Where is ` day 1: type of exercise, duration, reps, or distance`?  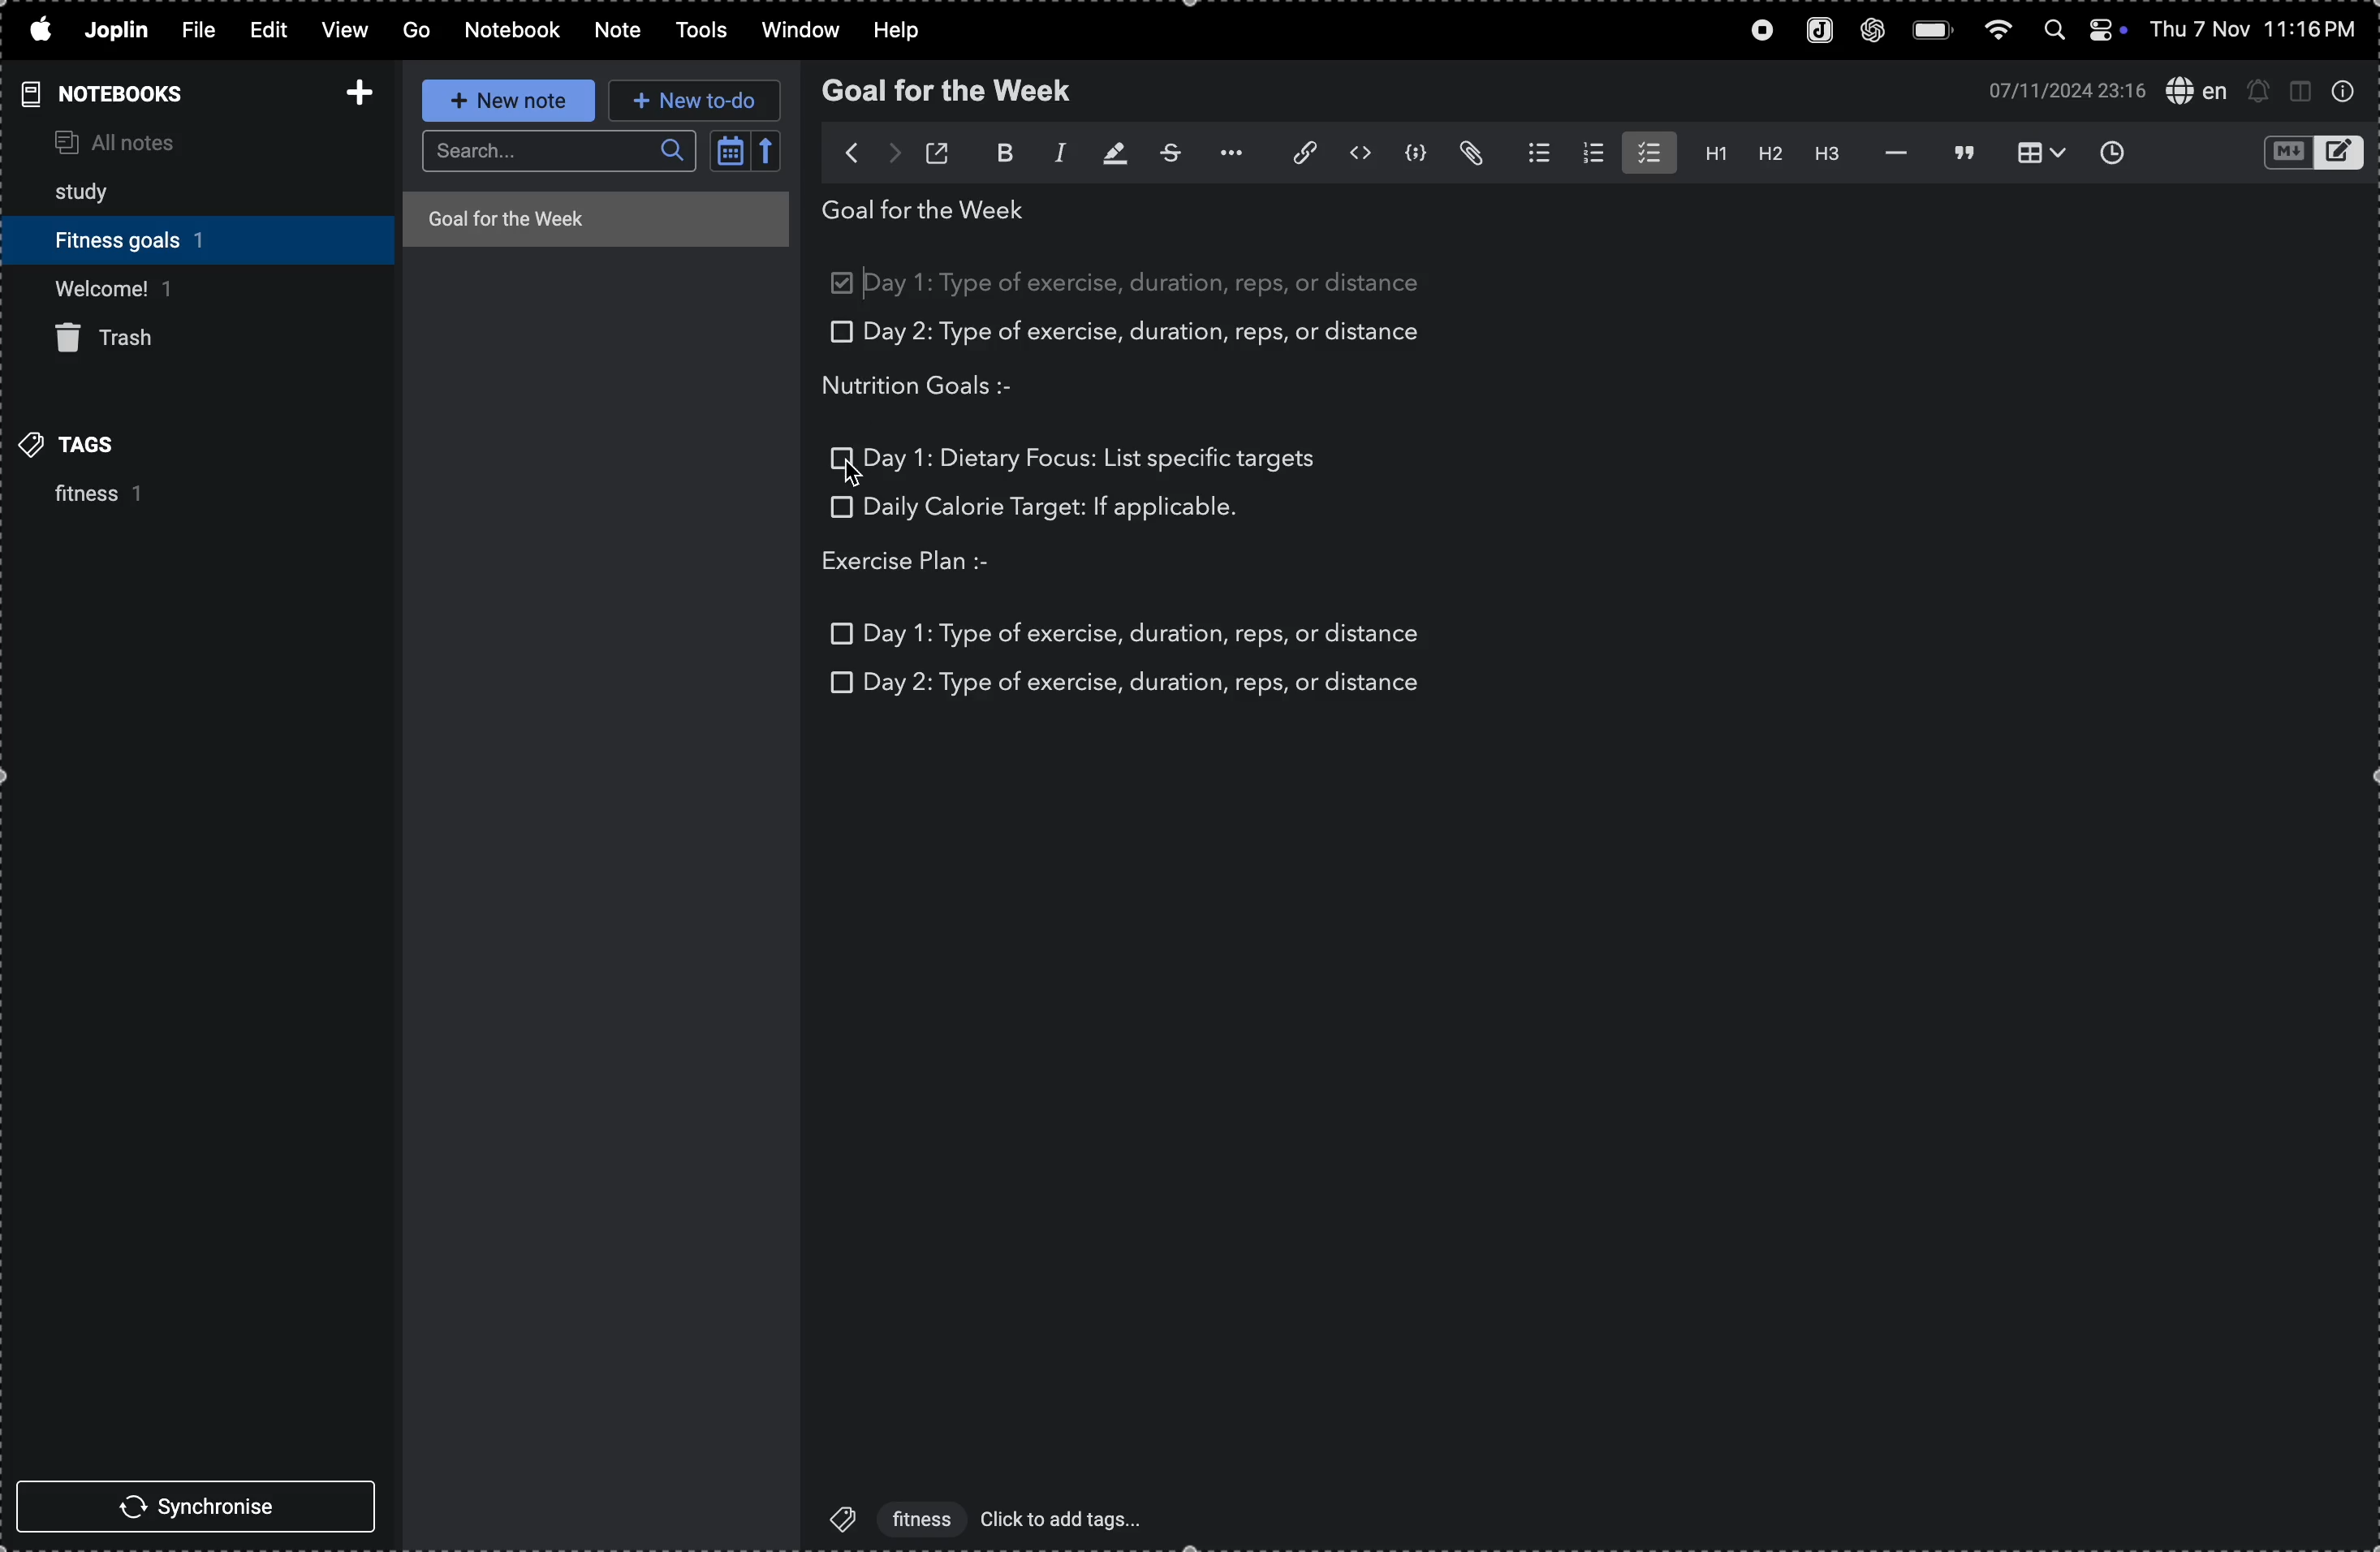
 day 1: type of exercise, duration, reps, or distance is located at coordinates (1155, 283).